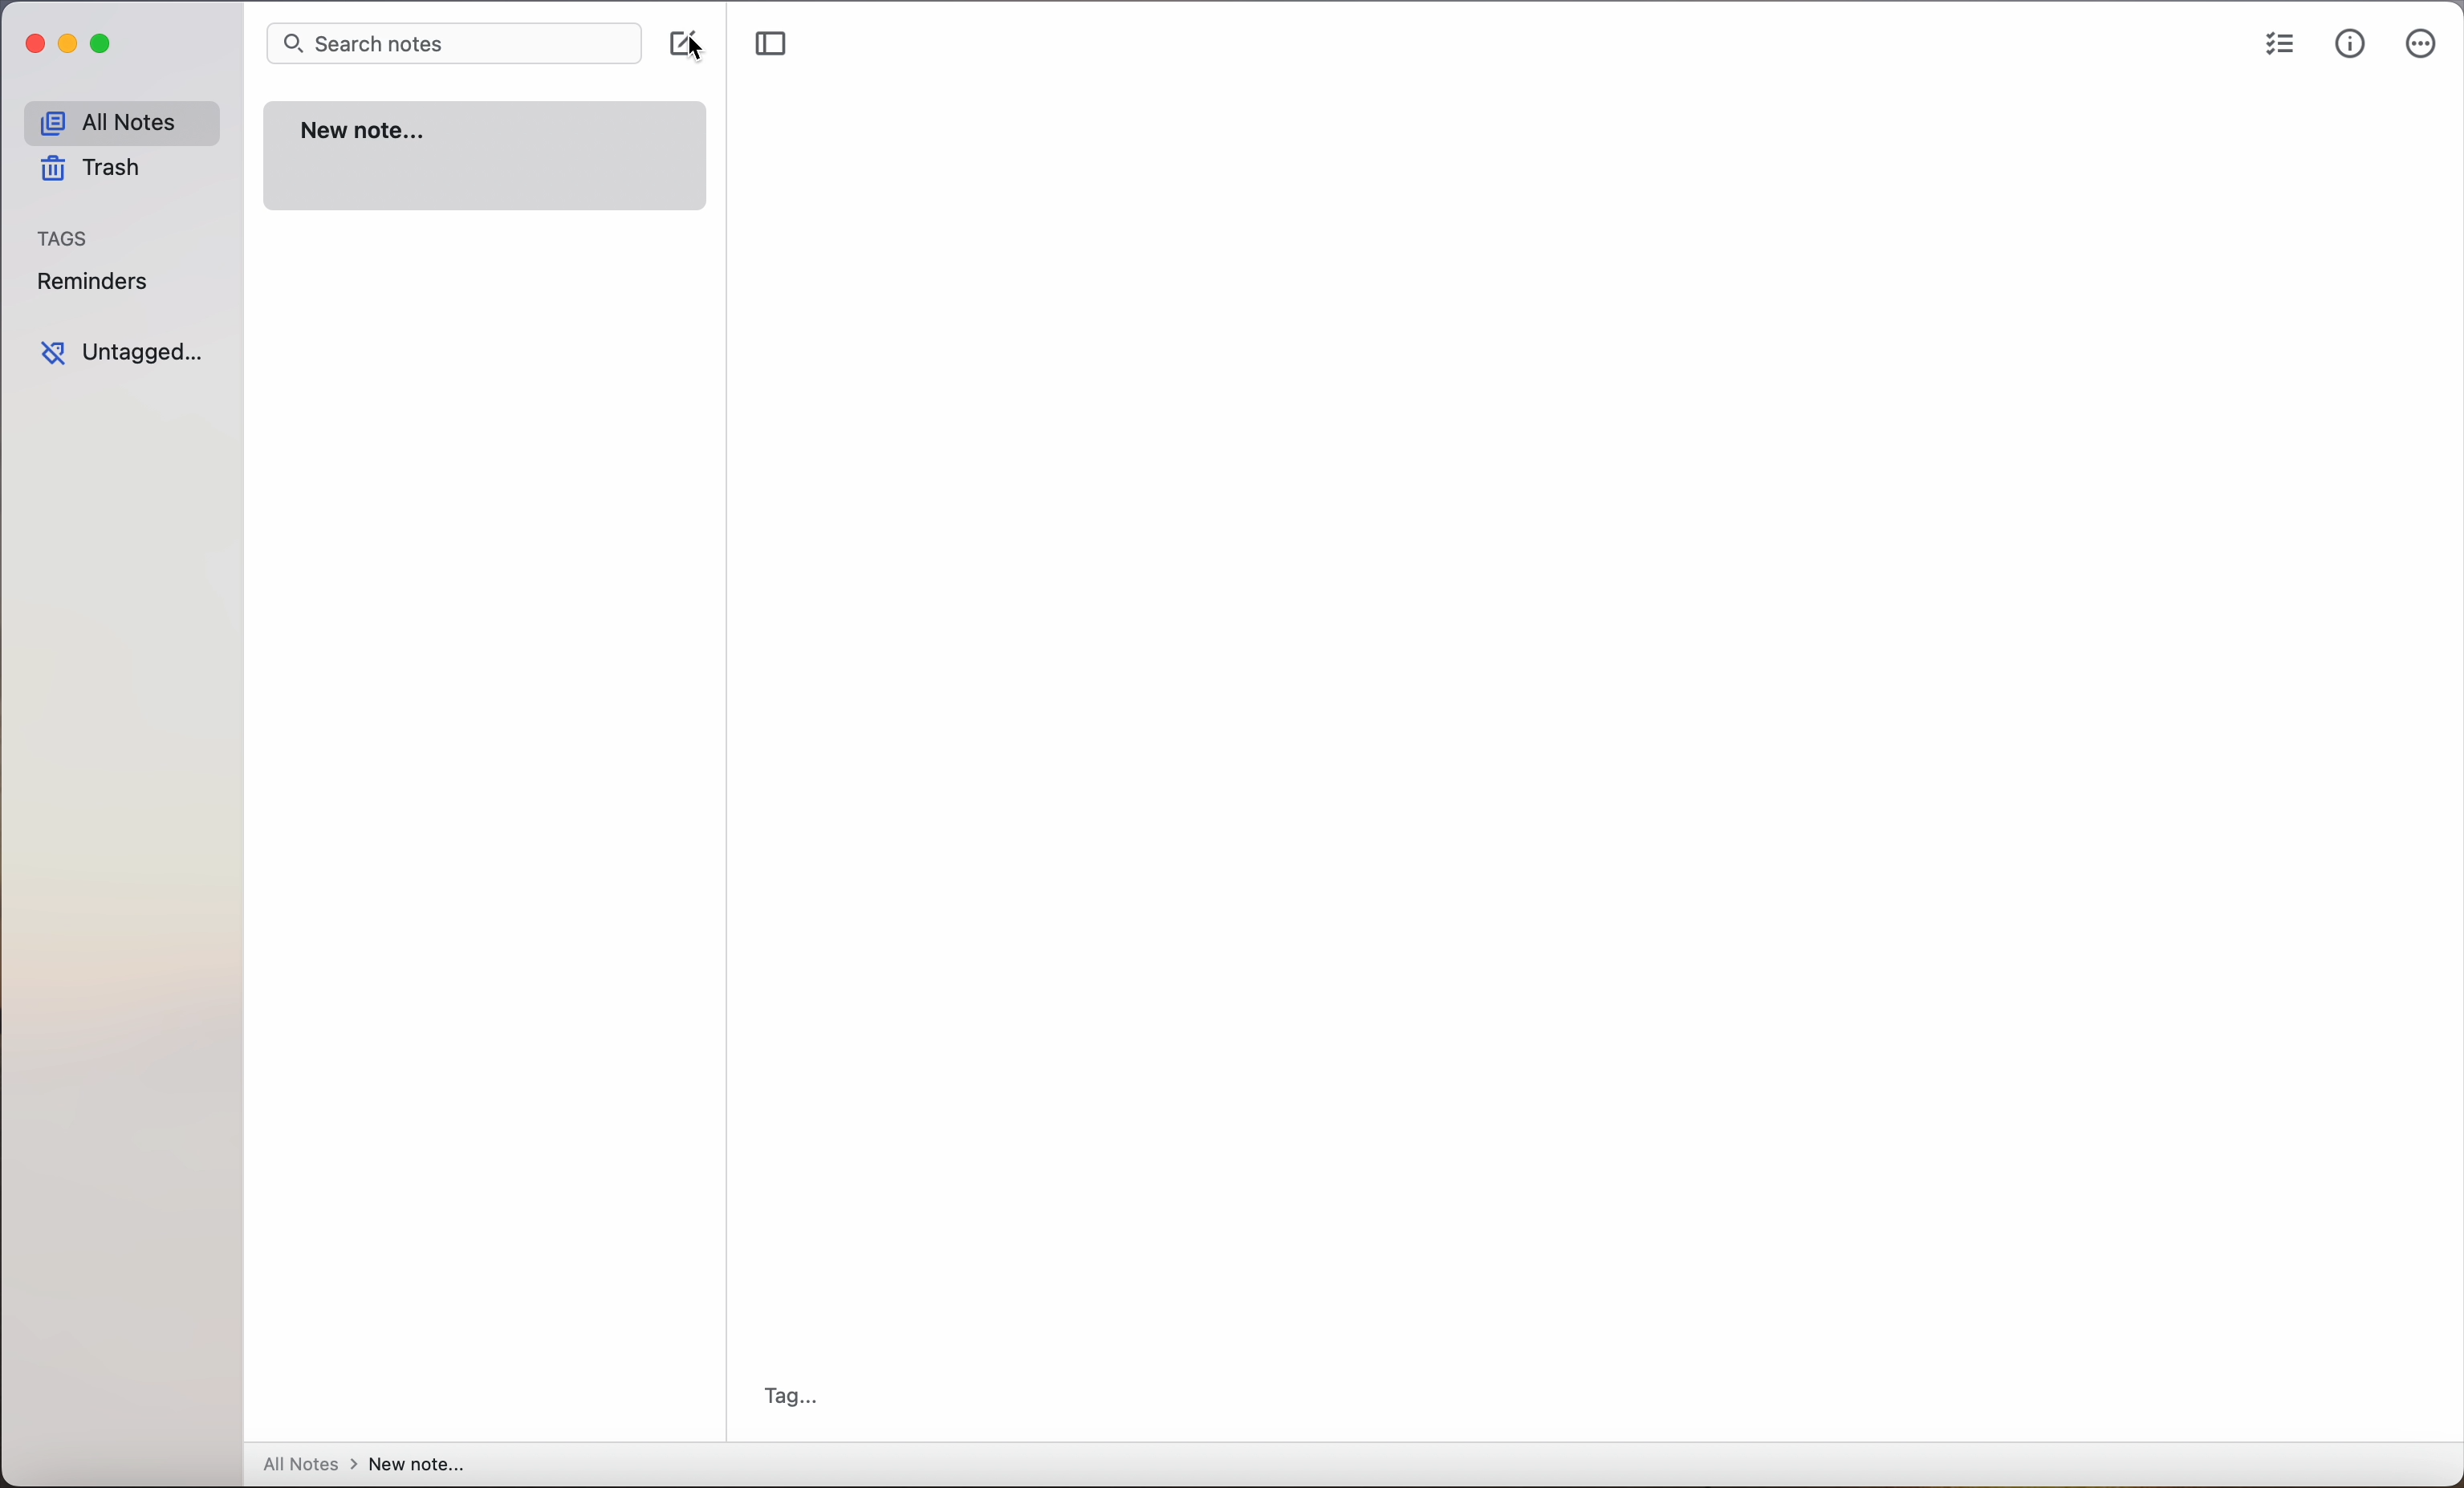  I want to click on metrics, so click(2350, 45).